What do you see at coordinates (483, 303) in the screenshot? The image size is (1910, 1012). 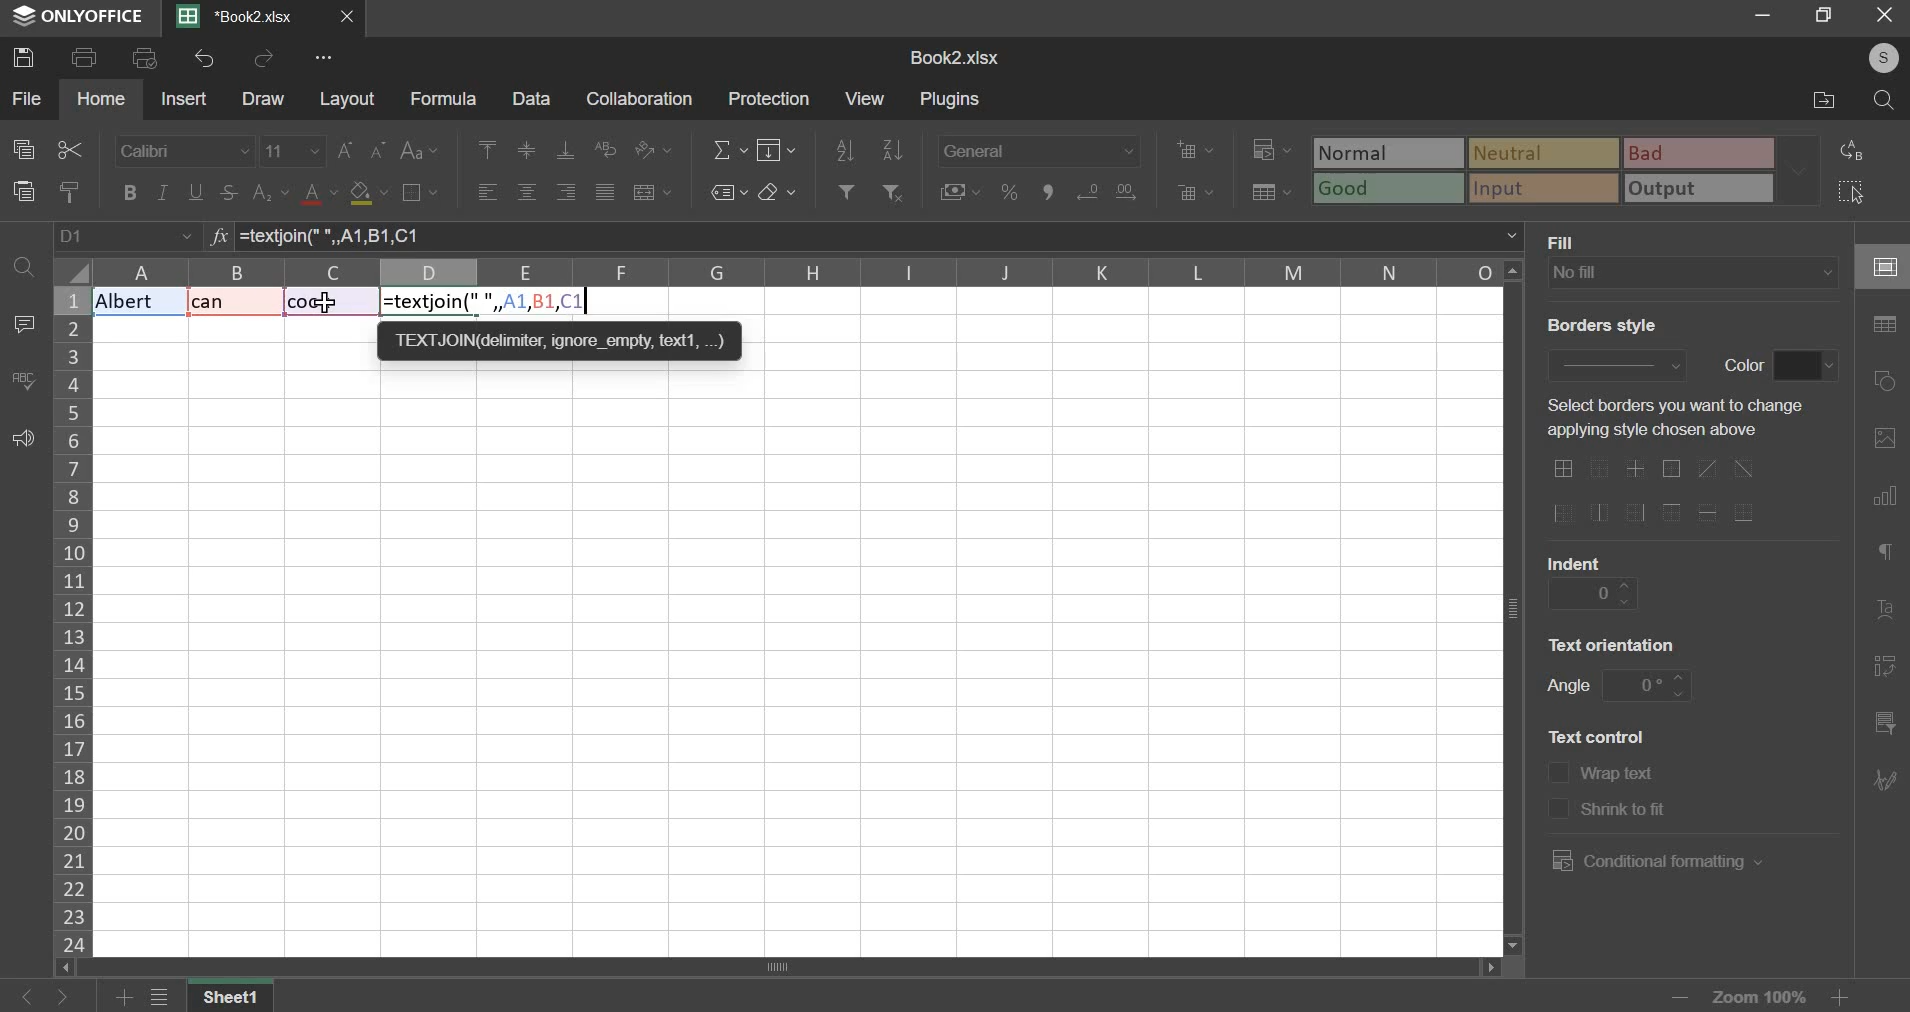 I see `formula` at bounding box center [483, 303].